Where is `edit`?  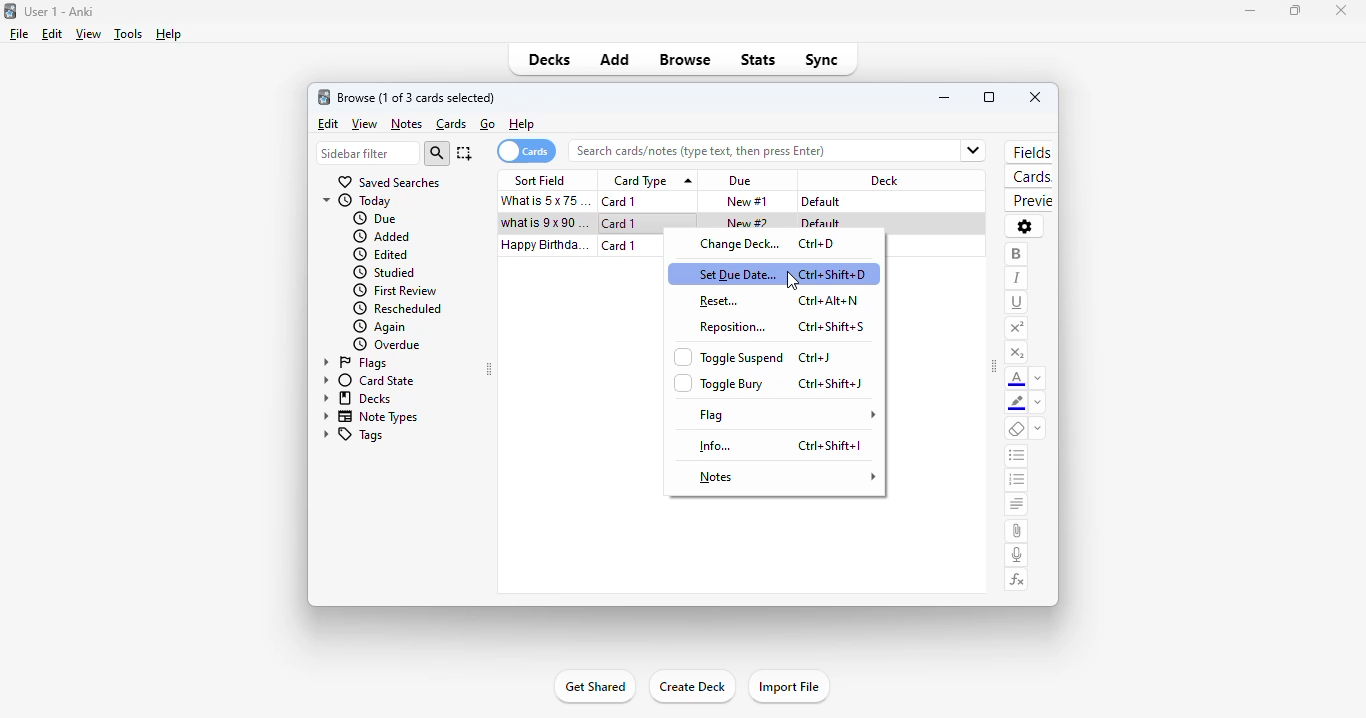
edit is located at coordinates (53, 34).